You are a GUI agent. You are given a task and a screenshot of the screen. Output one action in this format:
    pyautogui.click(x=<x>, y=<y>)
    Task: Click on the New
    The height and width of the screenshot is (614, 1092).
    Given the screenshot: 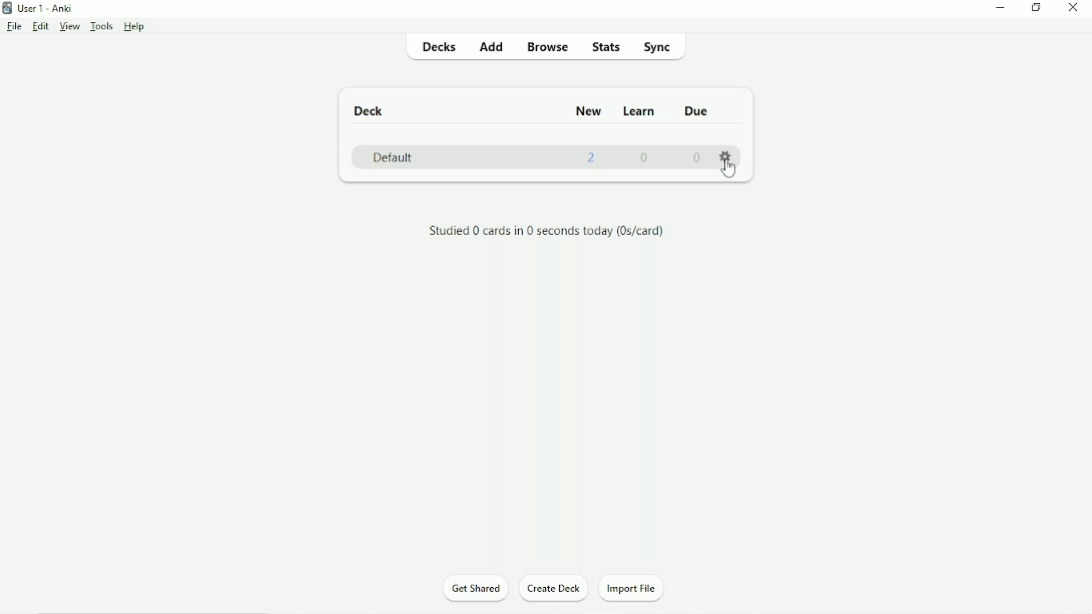 What is the action you would take?
    pyautogui.click(x=588, y=109)
    